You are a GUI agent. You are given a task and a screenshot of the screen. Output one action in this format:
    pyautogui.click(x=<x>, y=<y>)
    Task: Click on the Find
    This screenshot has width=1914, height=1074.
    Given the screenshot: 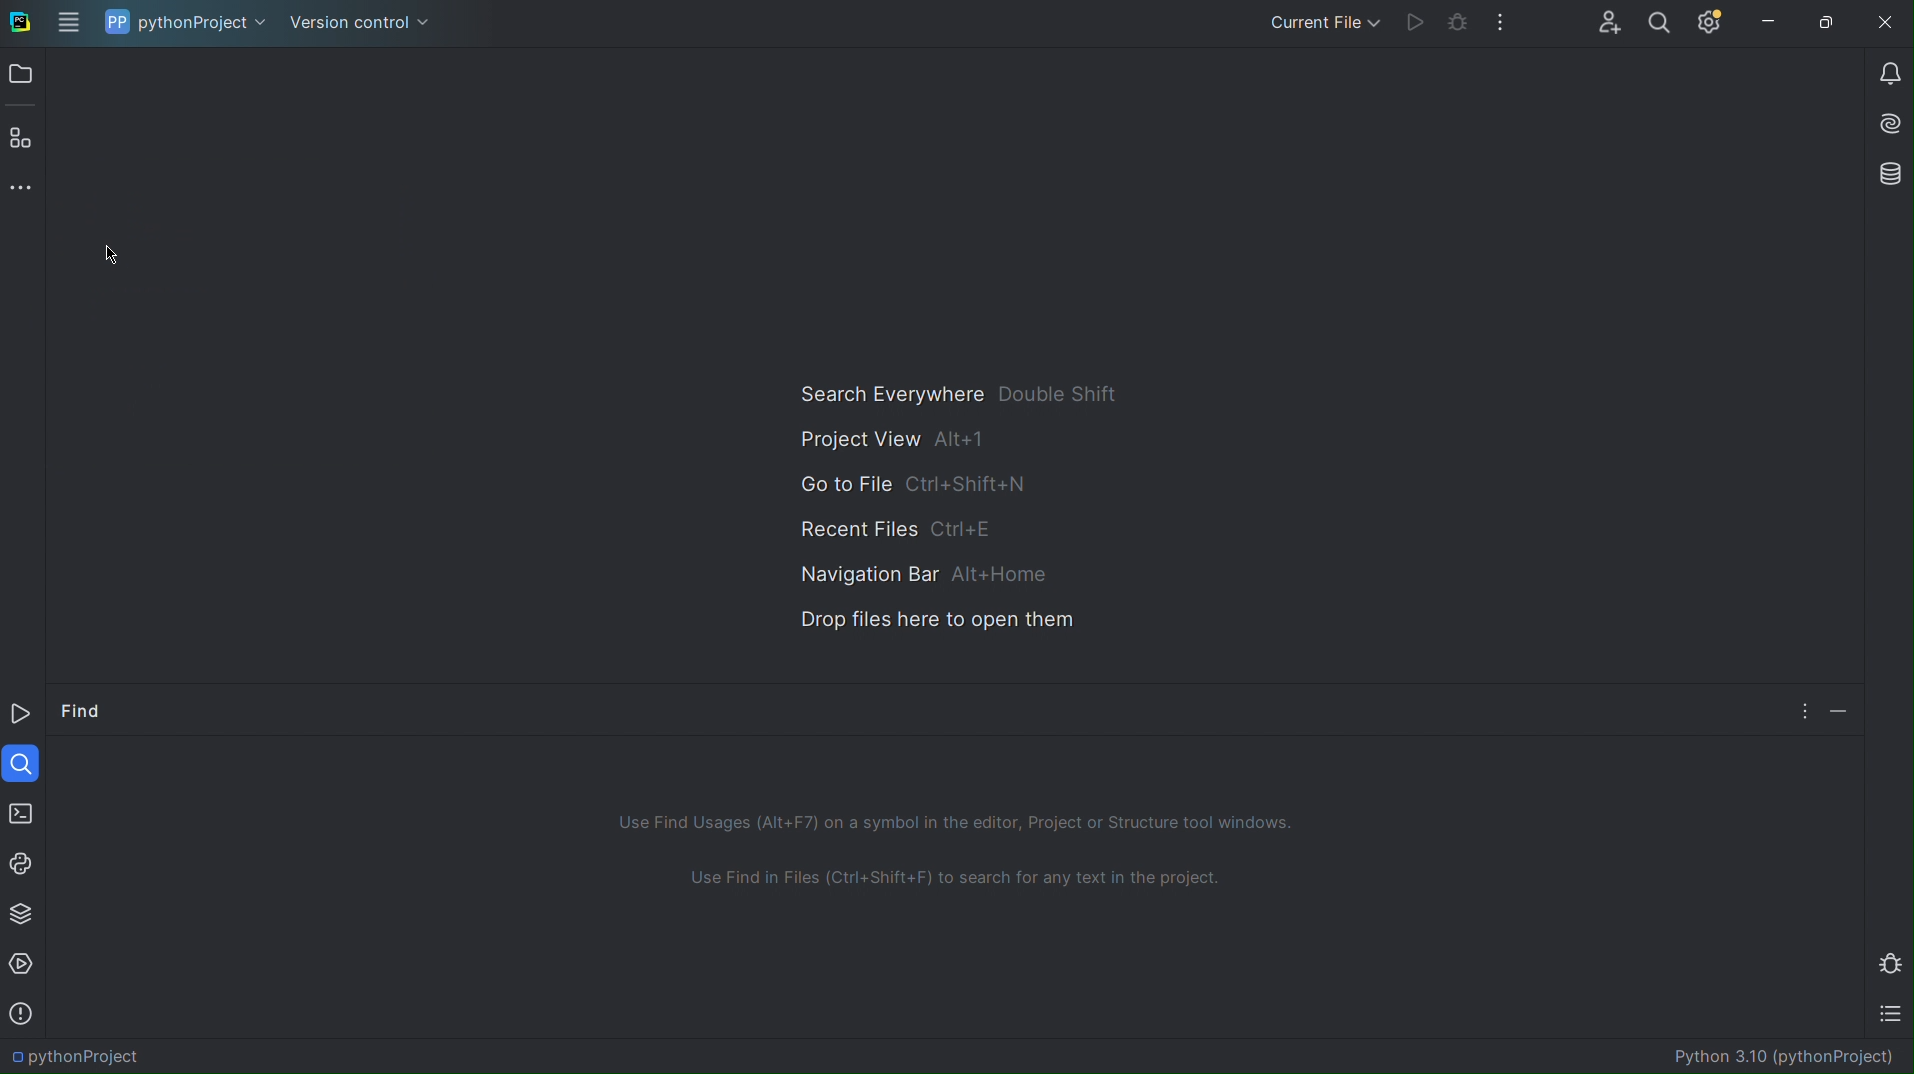 What is the action you would take?
    pyautogui.click(x=24, y=764)
    